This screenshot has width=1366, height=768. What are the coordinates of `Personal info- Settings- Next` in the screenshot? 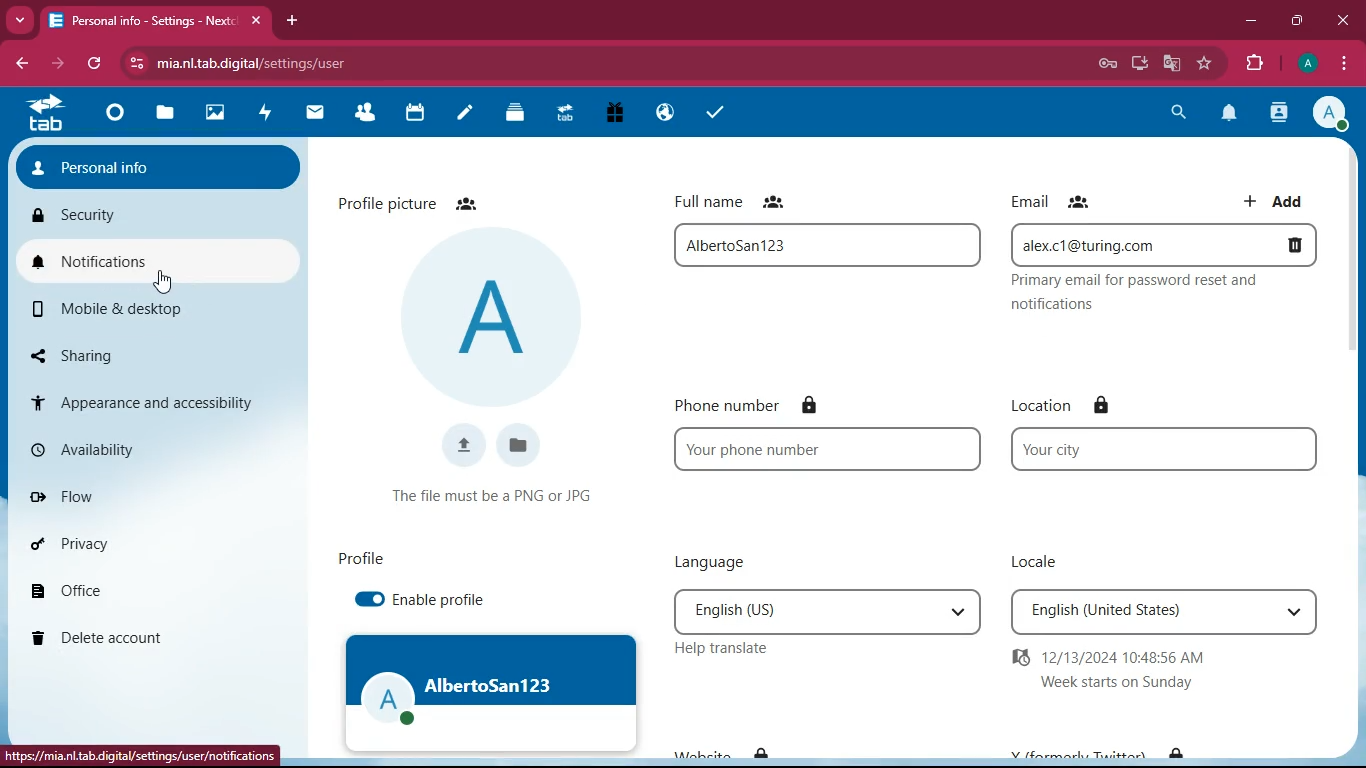 It's located at (144, 22).